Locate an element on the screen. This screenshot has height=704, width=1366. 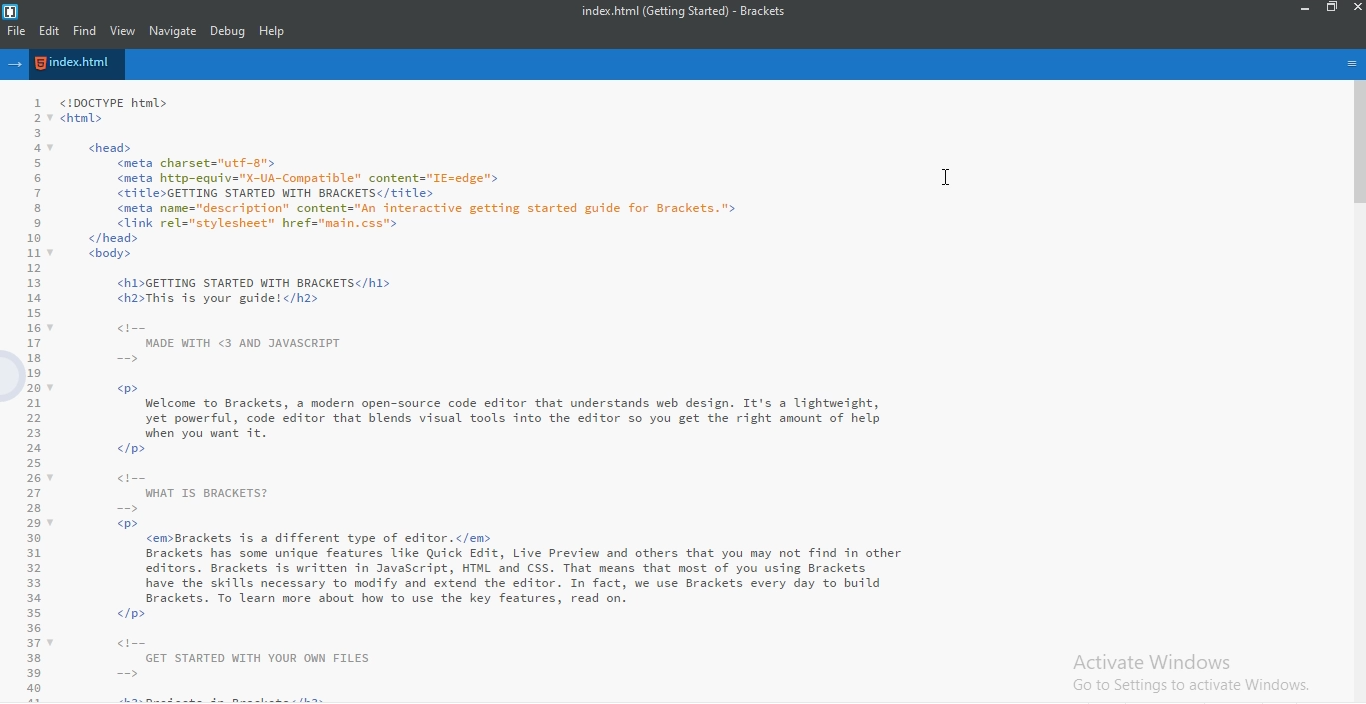
index.html (Getting Started) - Brackets is located at coordinates (692, 10).